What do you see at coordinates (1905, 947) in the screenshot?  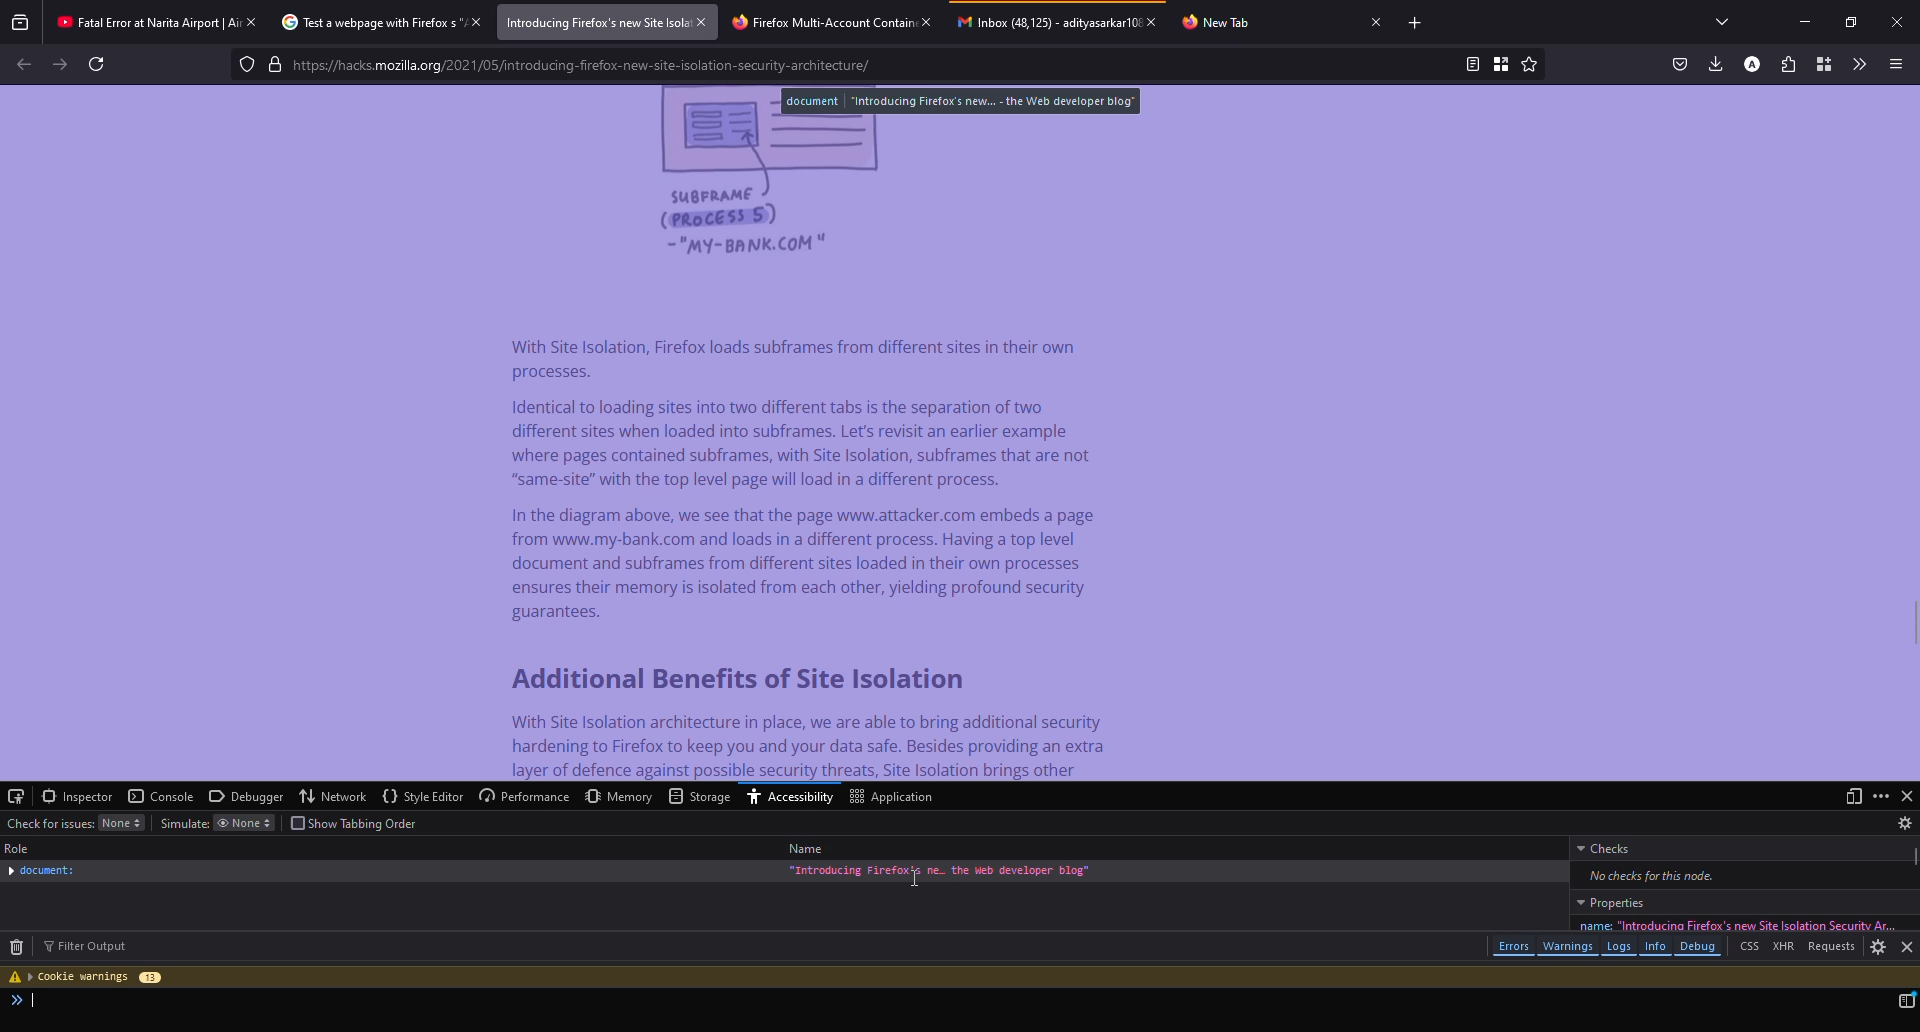 I see `close` at bounding box center [1905, 947].